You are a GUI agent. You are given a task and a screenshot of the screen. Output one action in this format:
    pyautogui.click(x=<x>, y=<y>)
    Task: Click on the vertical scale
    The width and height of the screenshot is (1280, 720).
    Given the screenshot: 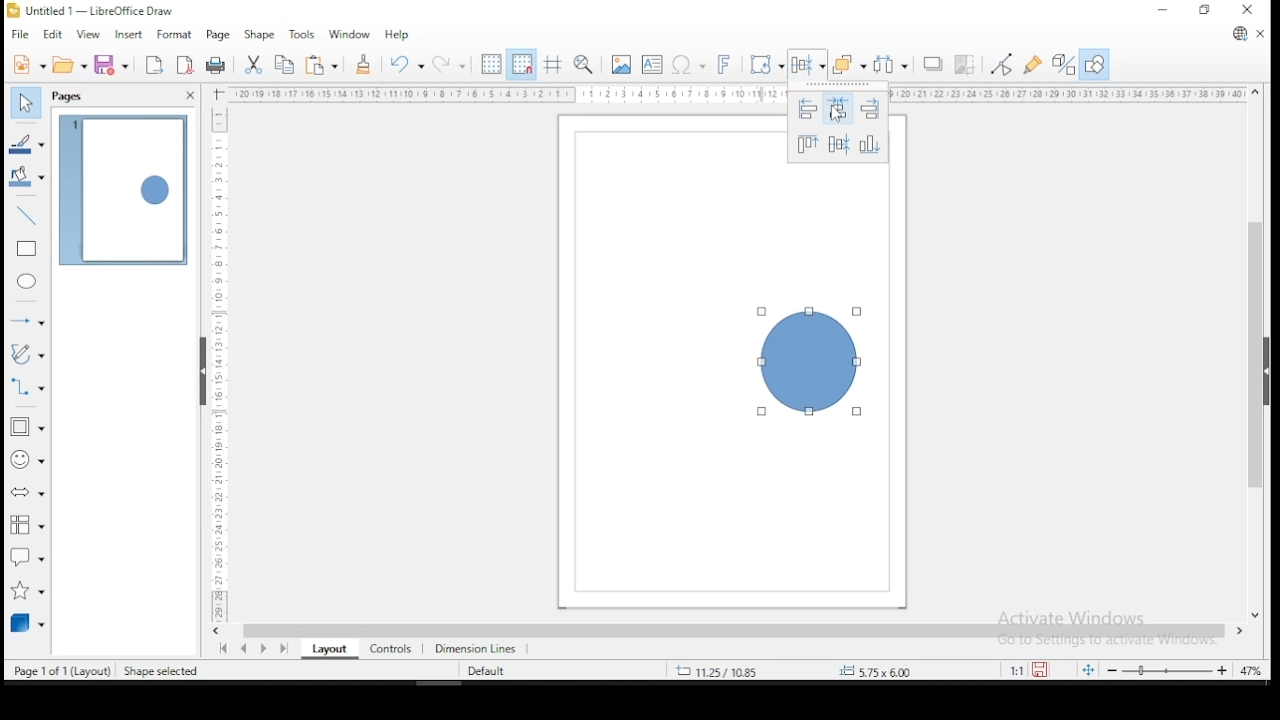 What is the action you would take?
    pyautogui.click(x=215, y=355)
    